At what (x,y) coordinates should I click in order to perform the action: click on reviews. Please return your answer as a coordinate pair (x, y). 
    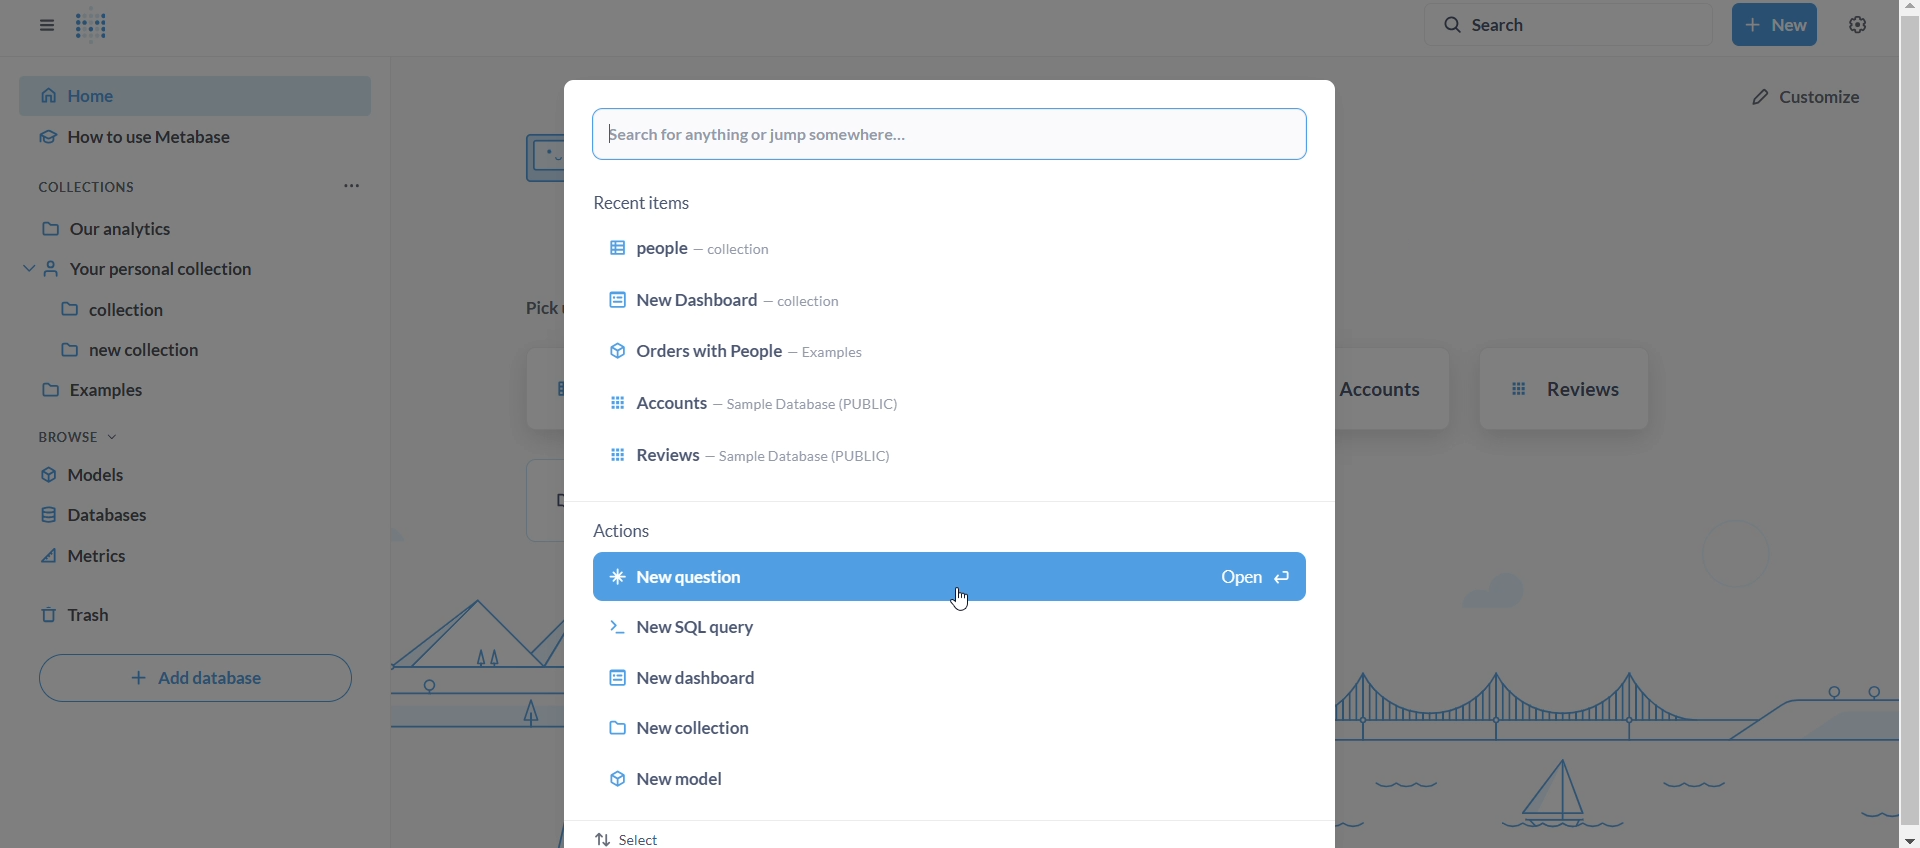
    Looking at the image, I should click on (1562, 391).